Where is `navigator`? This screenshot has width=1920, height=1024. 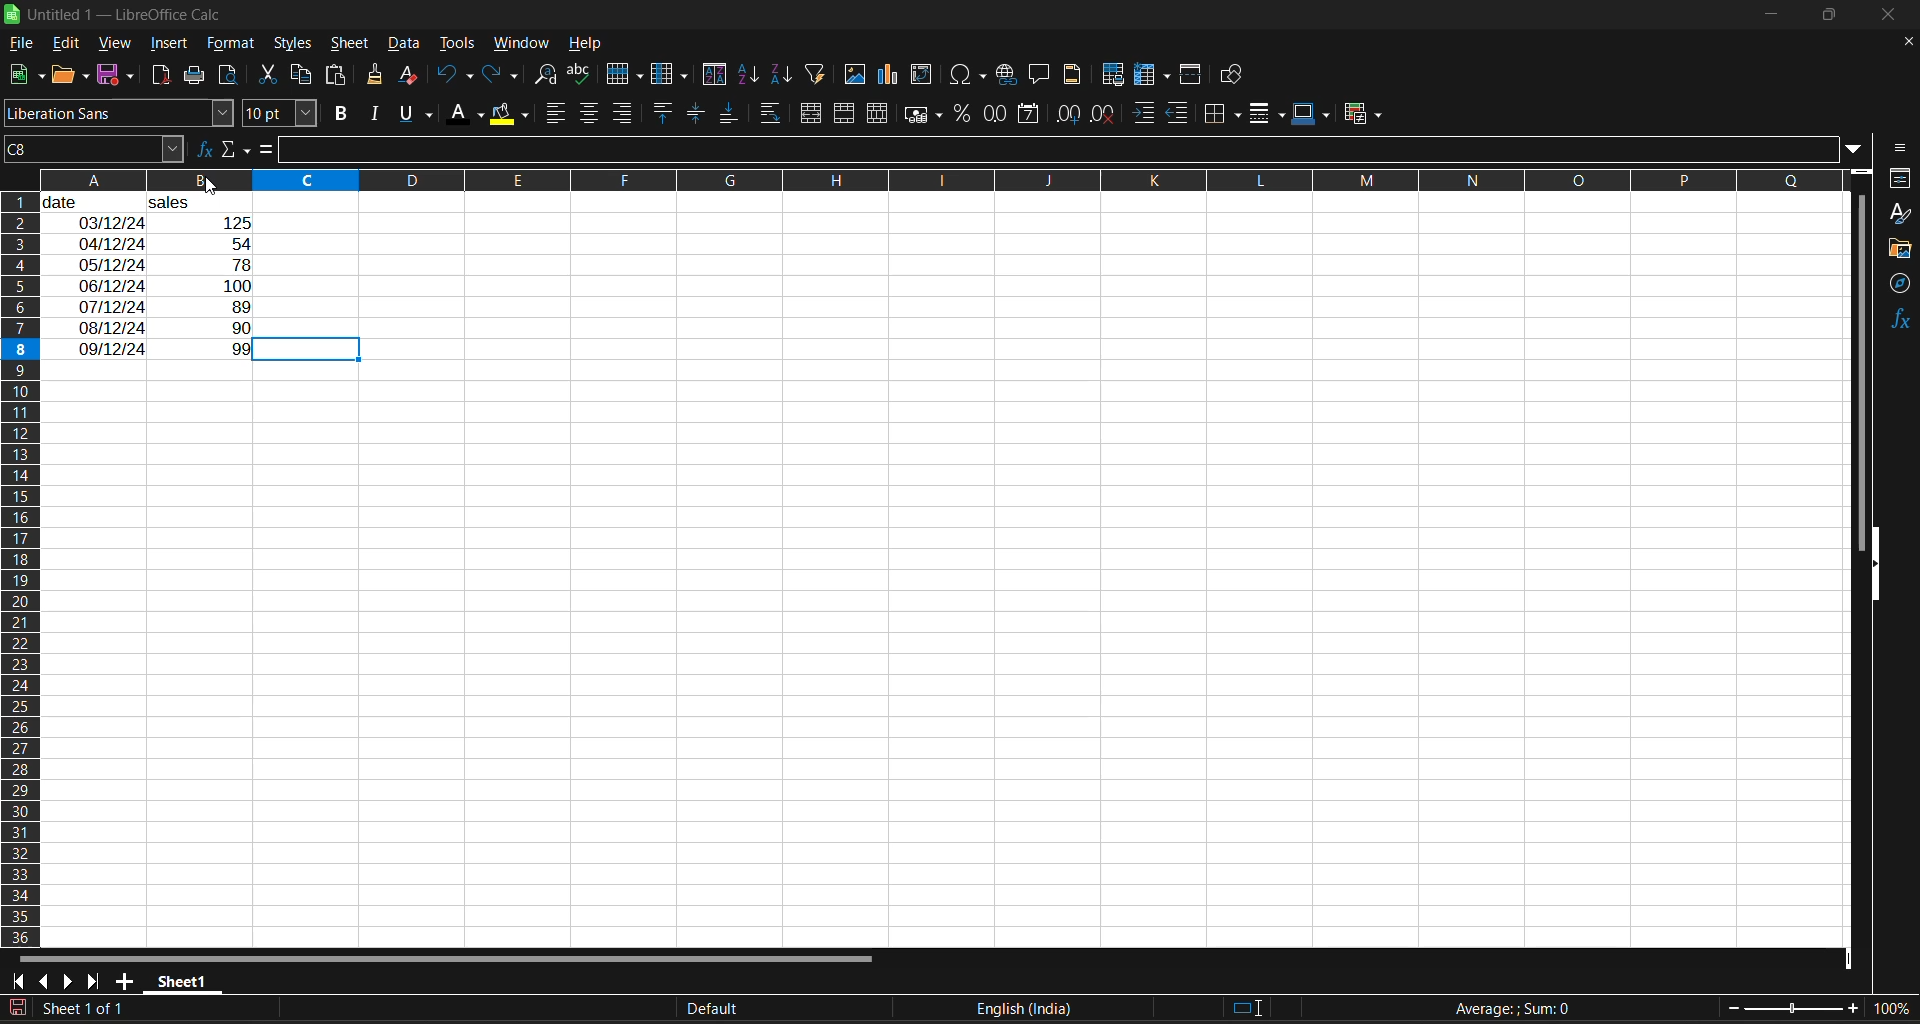
navigator is located at coordinates (1900, 288).